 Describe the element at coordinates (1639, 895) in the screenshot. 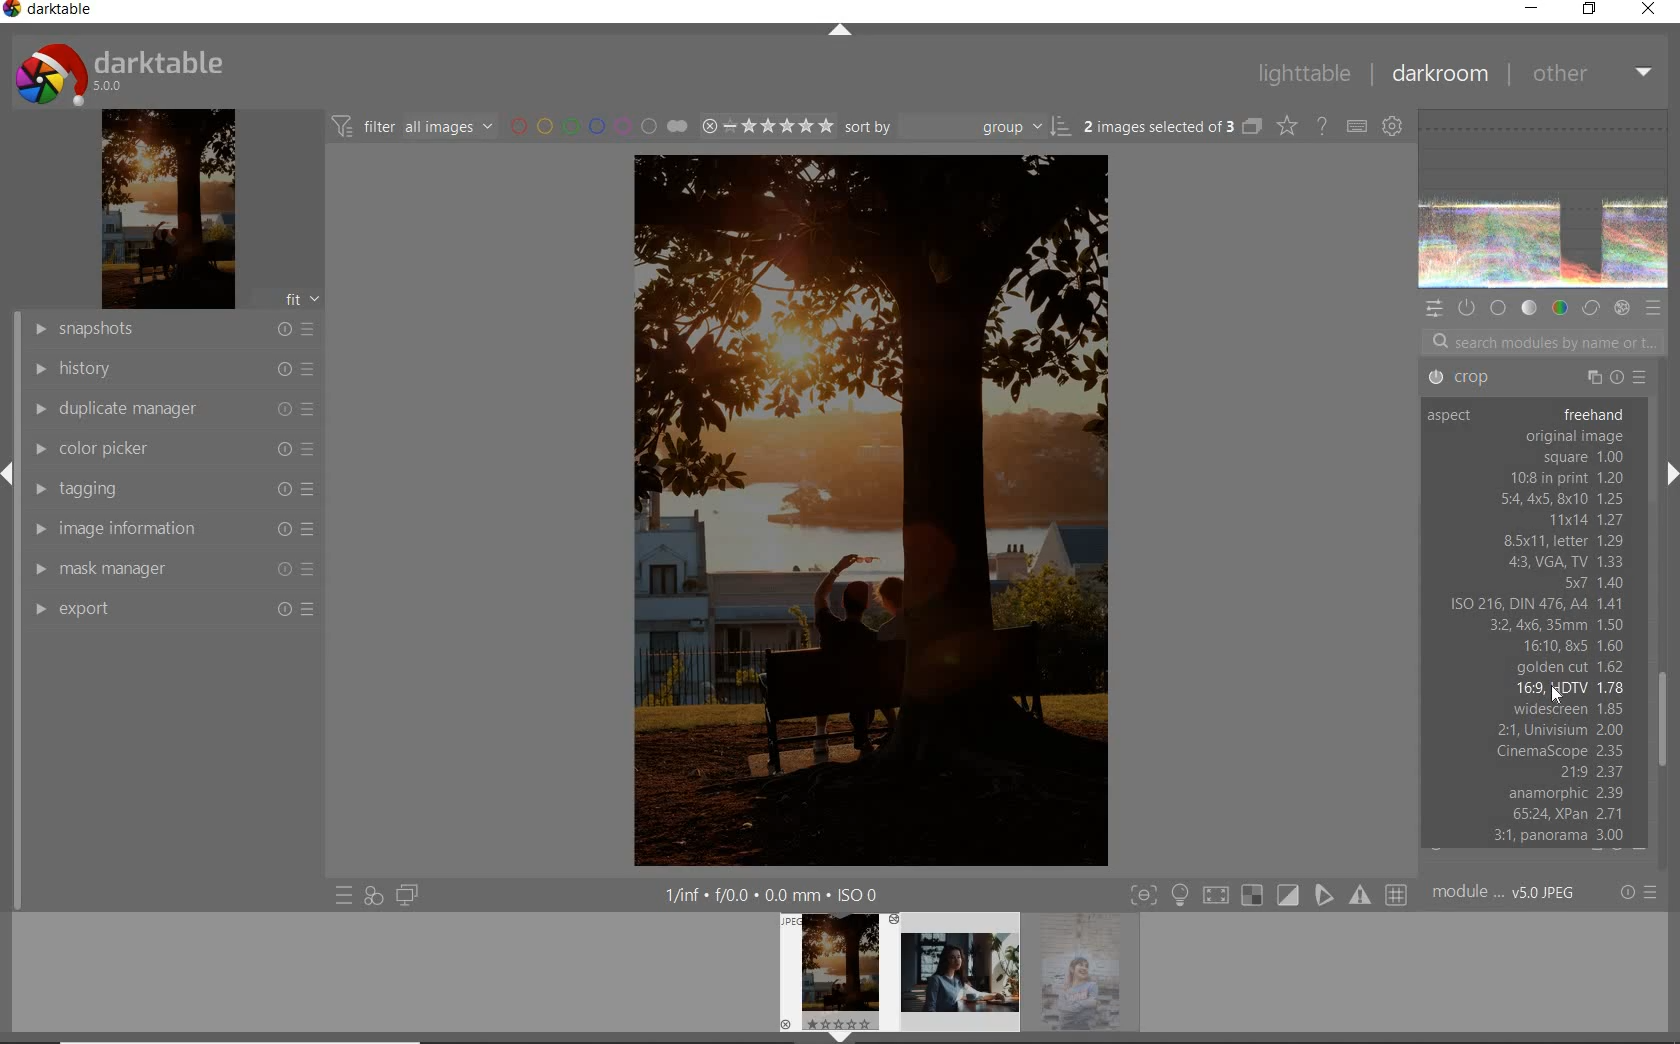

I see `reset or preset & preference` at that location.